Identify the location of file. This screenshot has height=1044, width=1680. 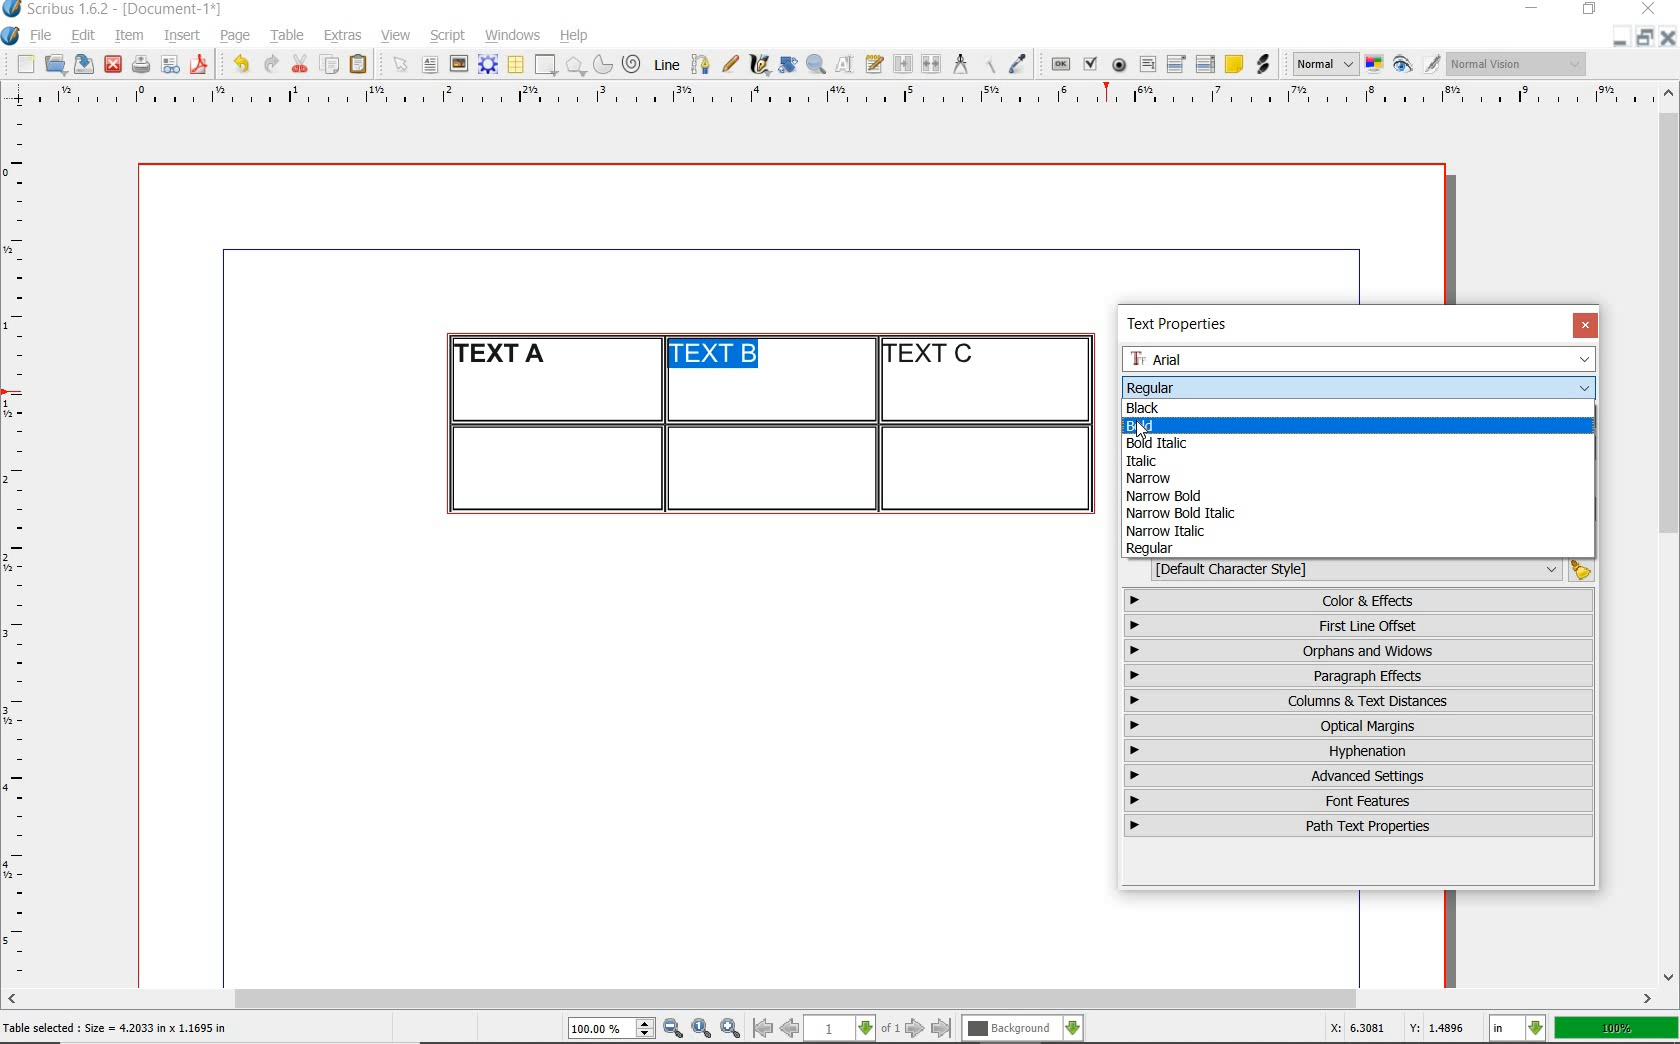
(43, 36).